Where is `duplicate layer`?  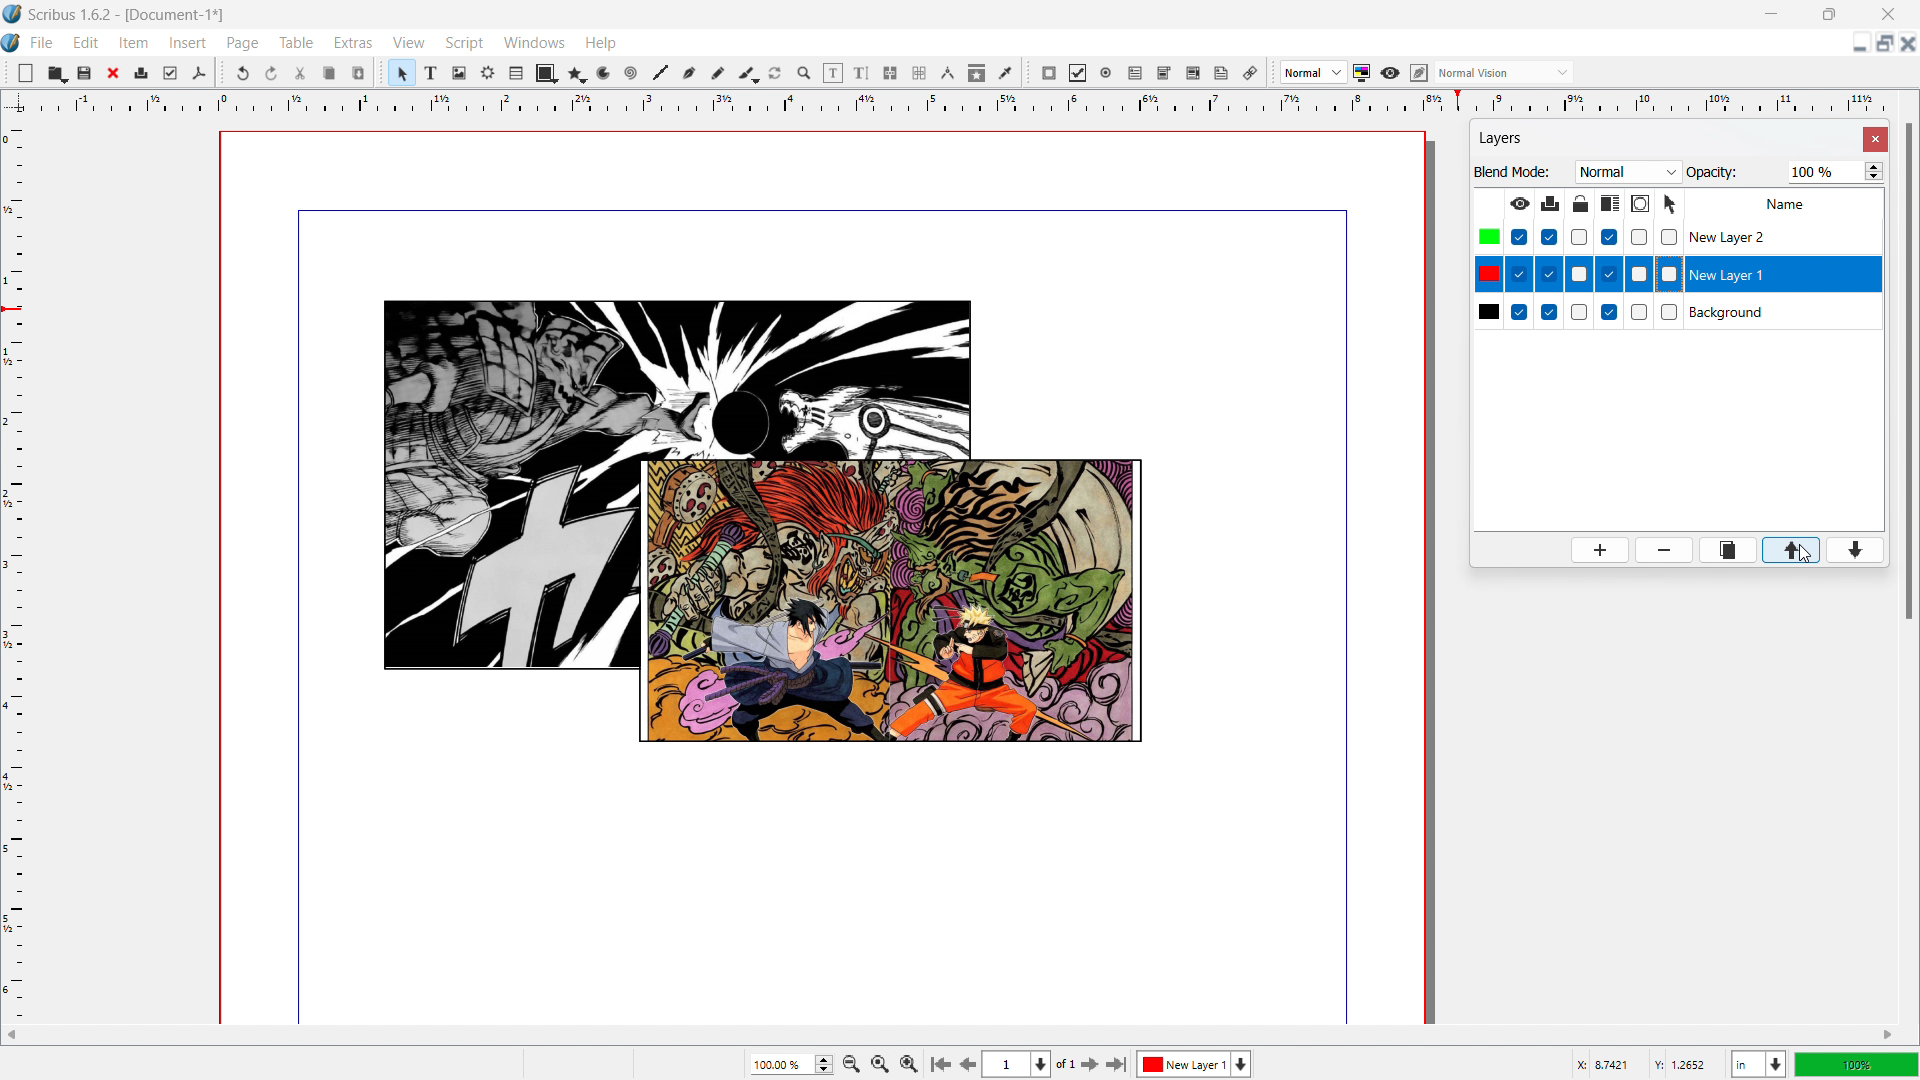
duplicate layer is located at coordinates (1726, 550).